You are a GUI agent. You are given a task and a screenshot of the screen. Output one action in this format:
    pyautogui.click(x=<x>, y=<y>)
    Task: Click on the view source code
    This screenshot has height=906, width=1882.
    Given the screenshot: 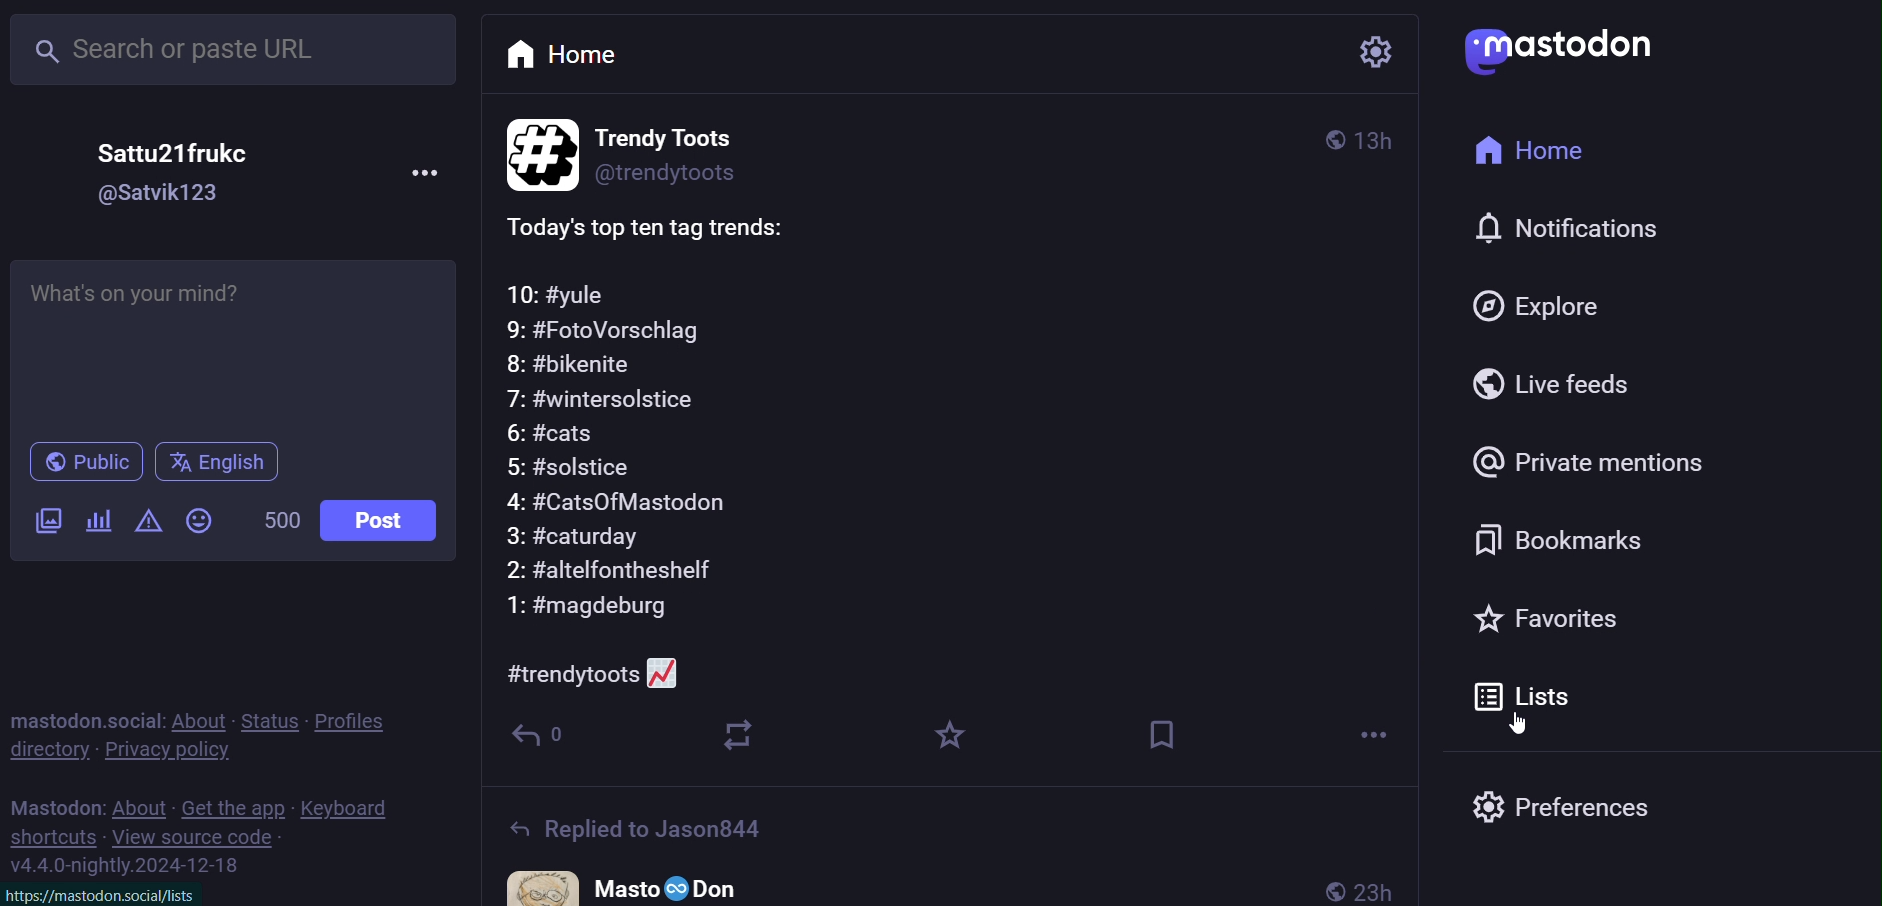 What is the action you would take?
    pyautogui.click(x=197, y=837)
    